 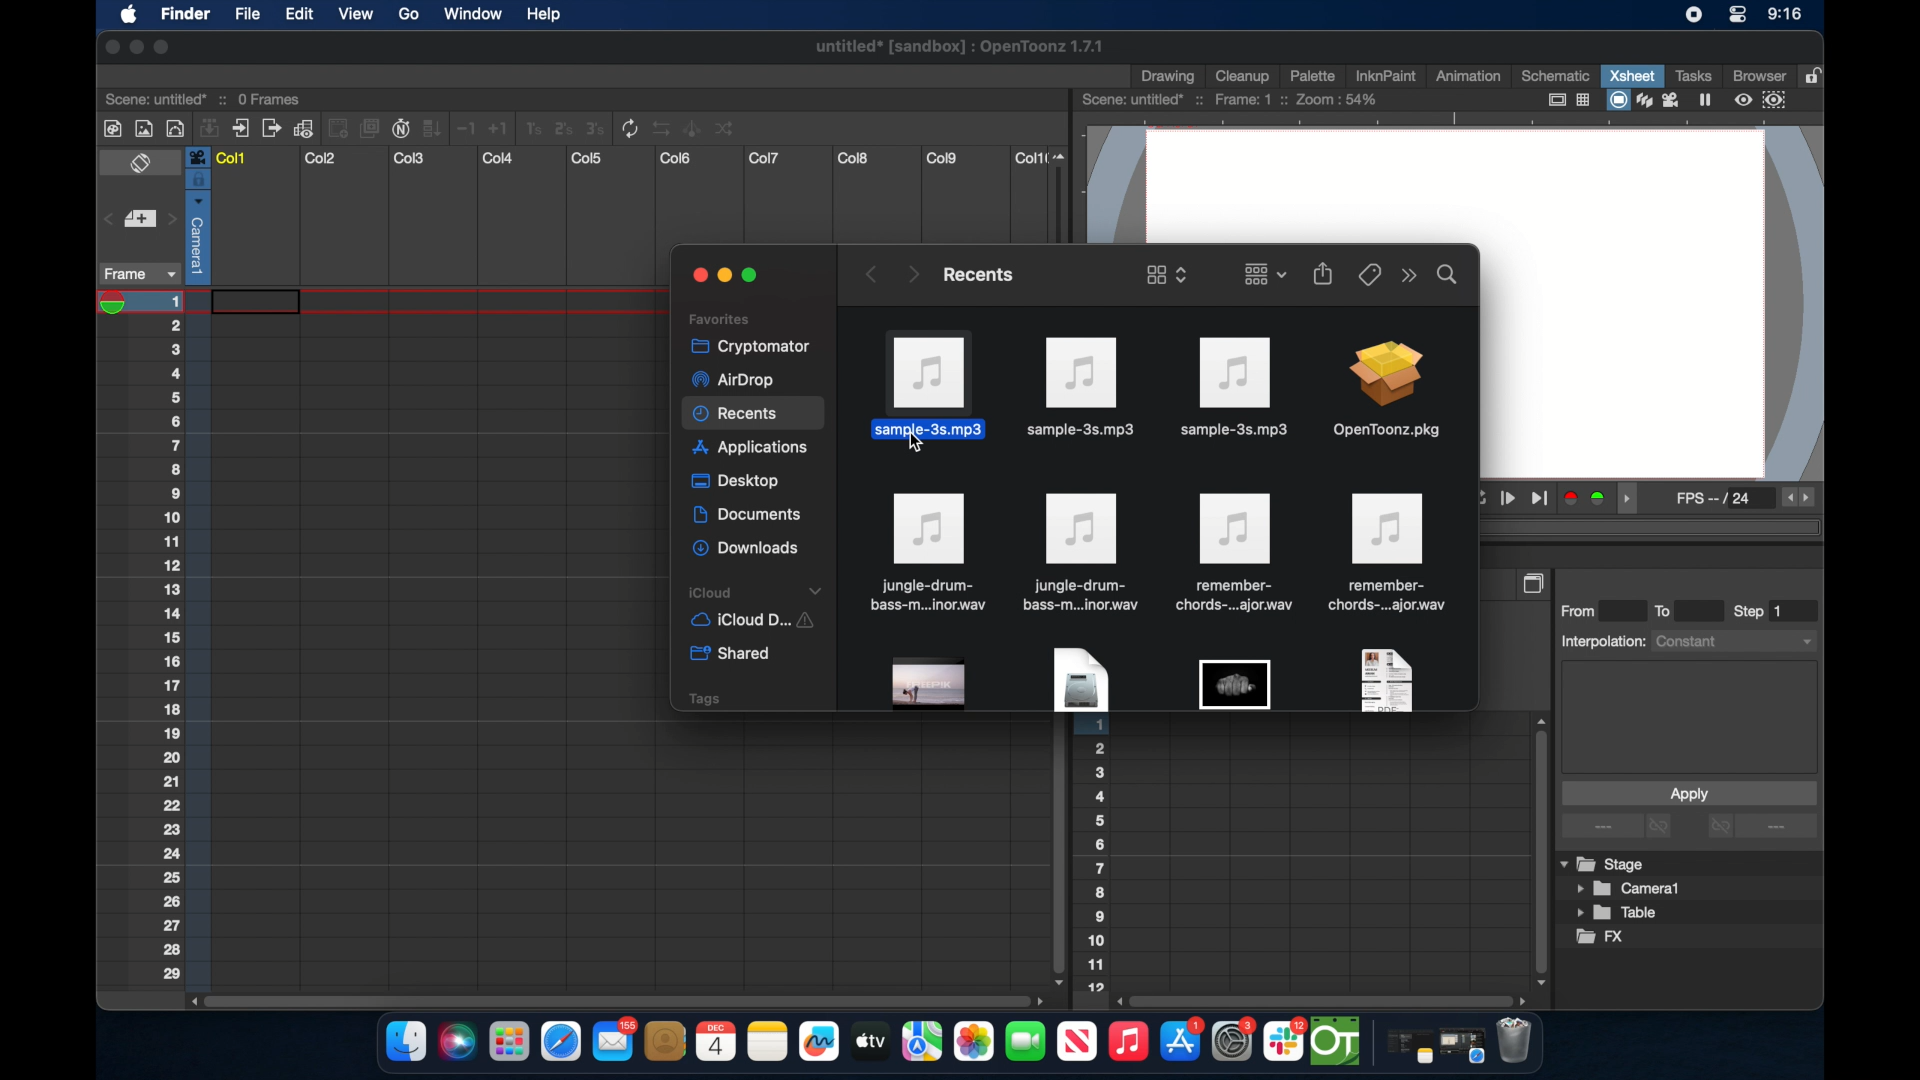 I want to click on mail, so click(x=614, y=1039).